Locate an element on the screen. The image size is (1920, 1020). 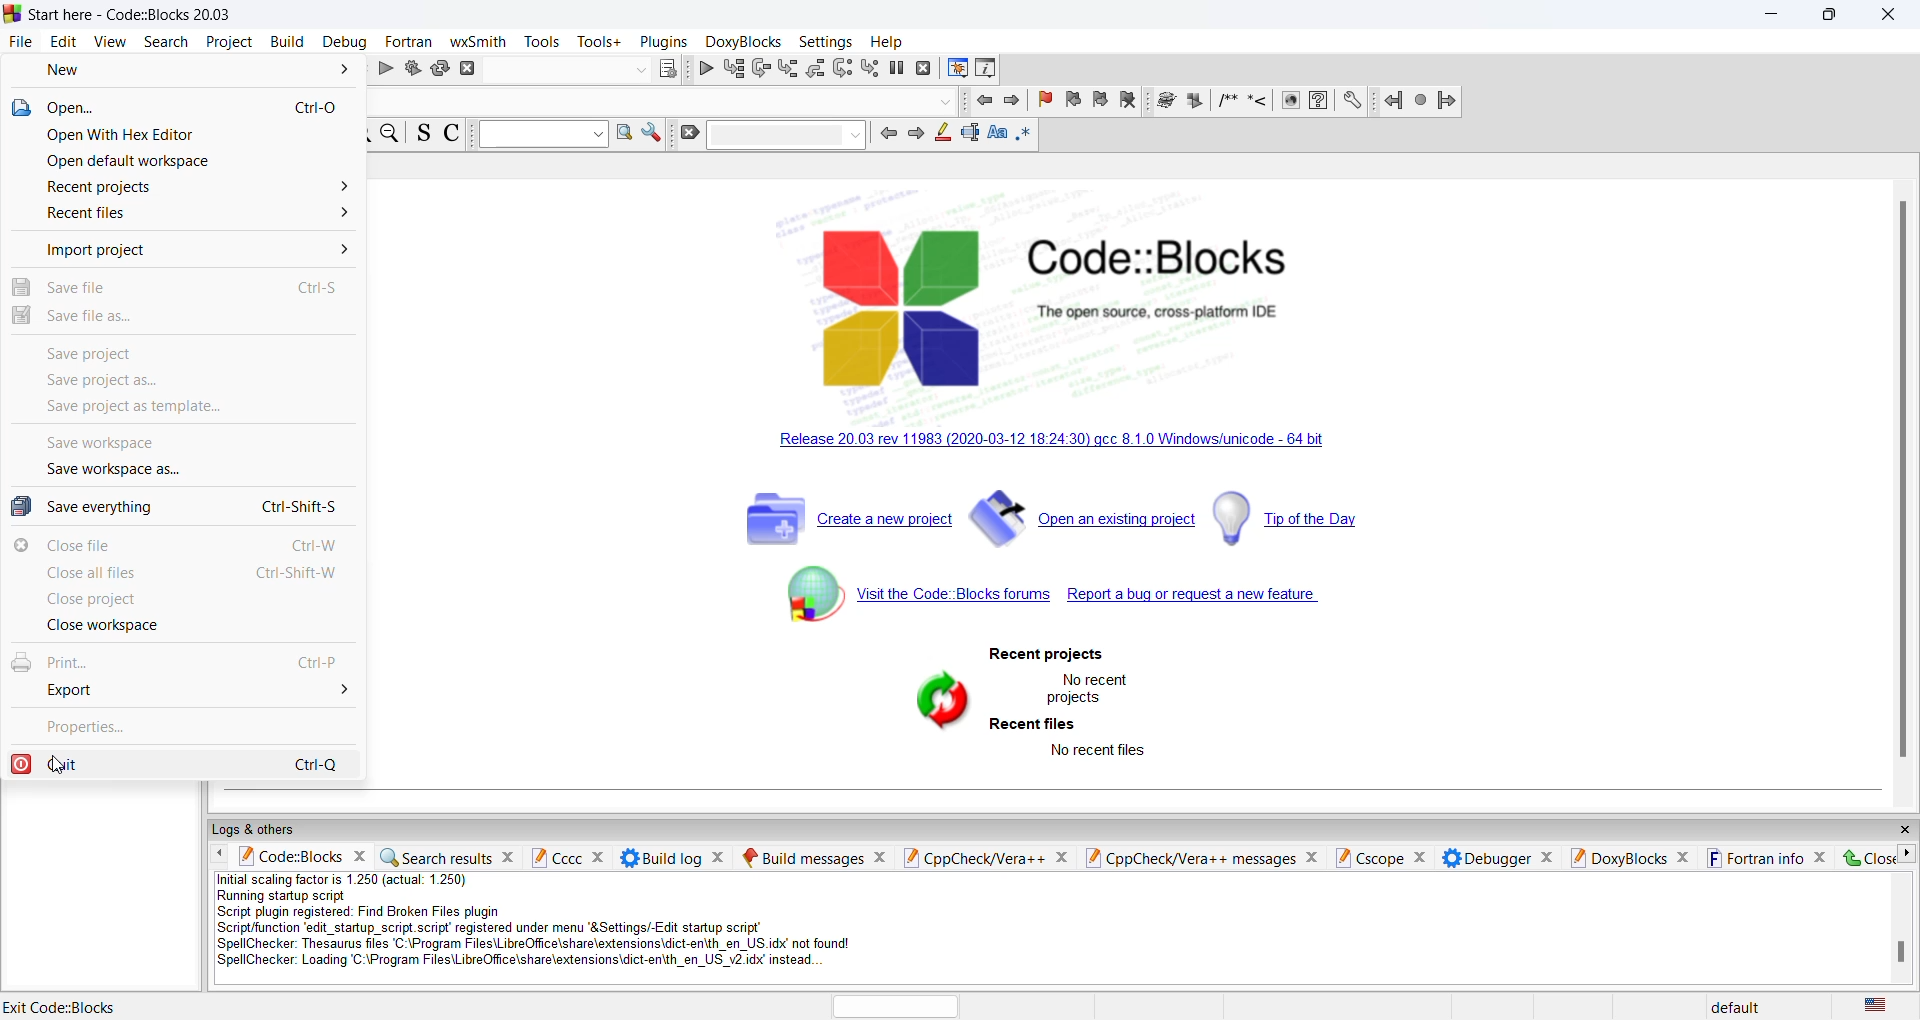
dropdown is located at coordinates (637, 70).